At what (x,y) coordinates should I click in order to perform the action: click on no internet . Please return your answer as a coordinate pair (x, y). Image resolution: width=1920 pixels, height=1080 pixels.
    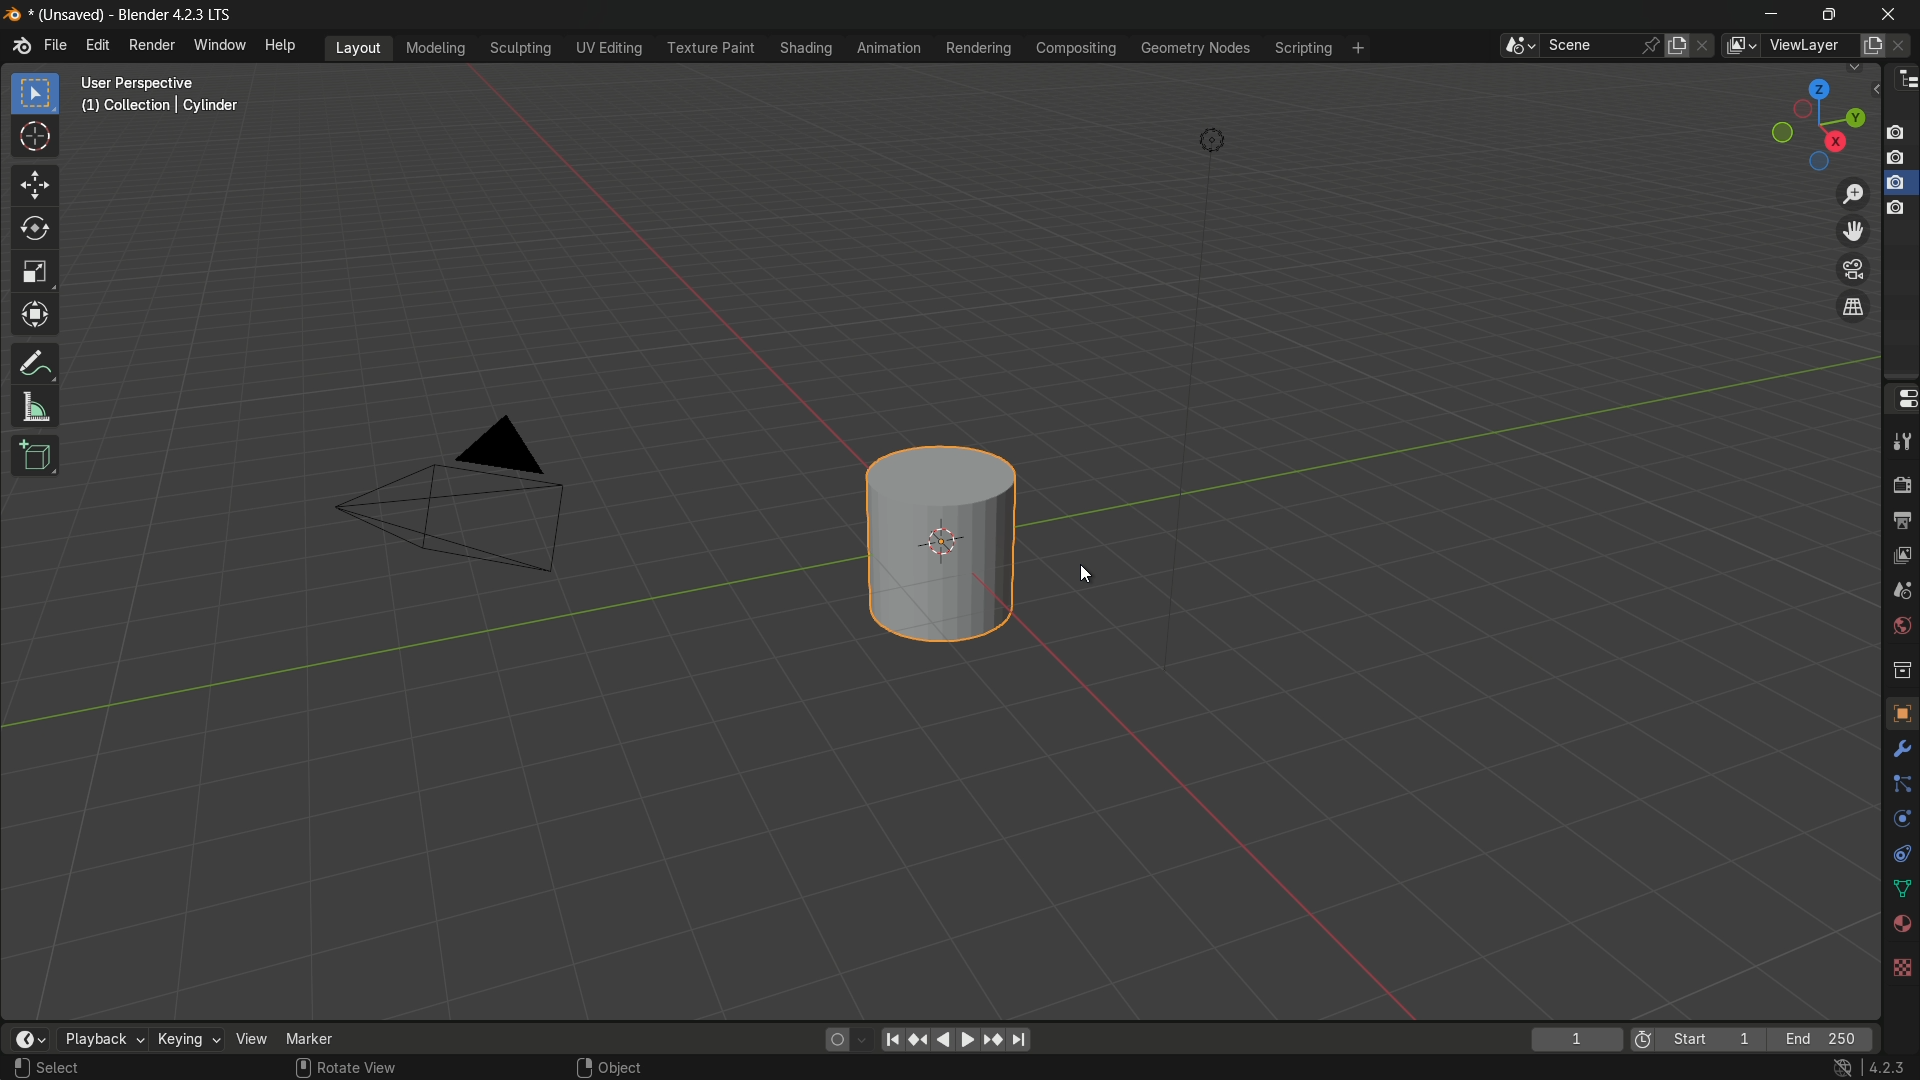
    Looking at the image, I should click on (1840, 1067).